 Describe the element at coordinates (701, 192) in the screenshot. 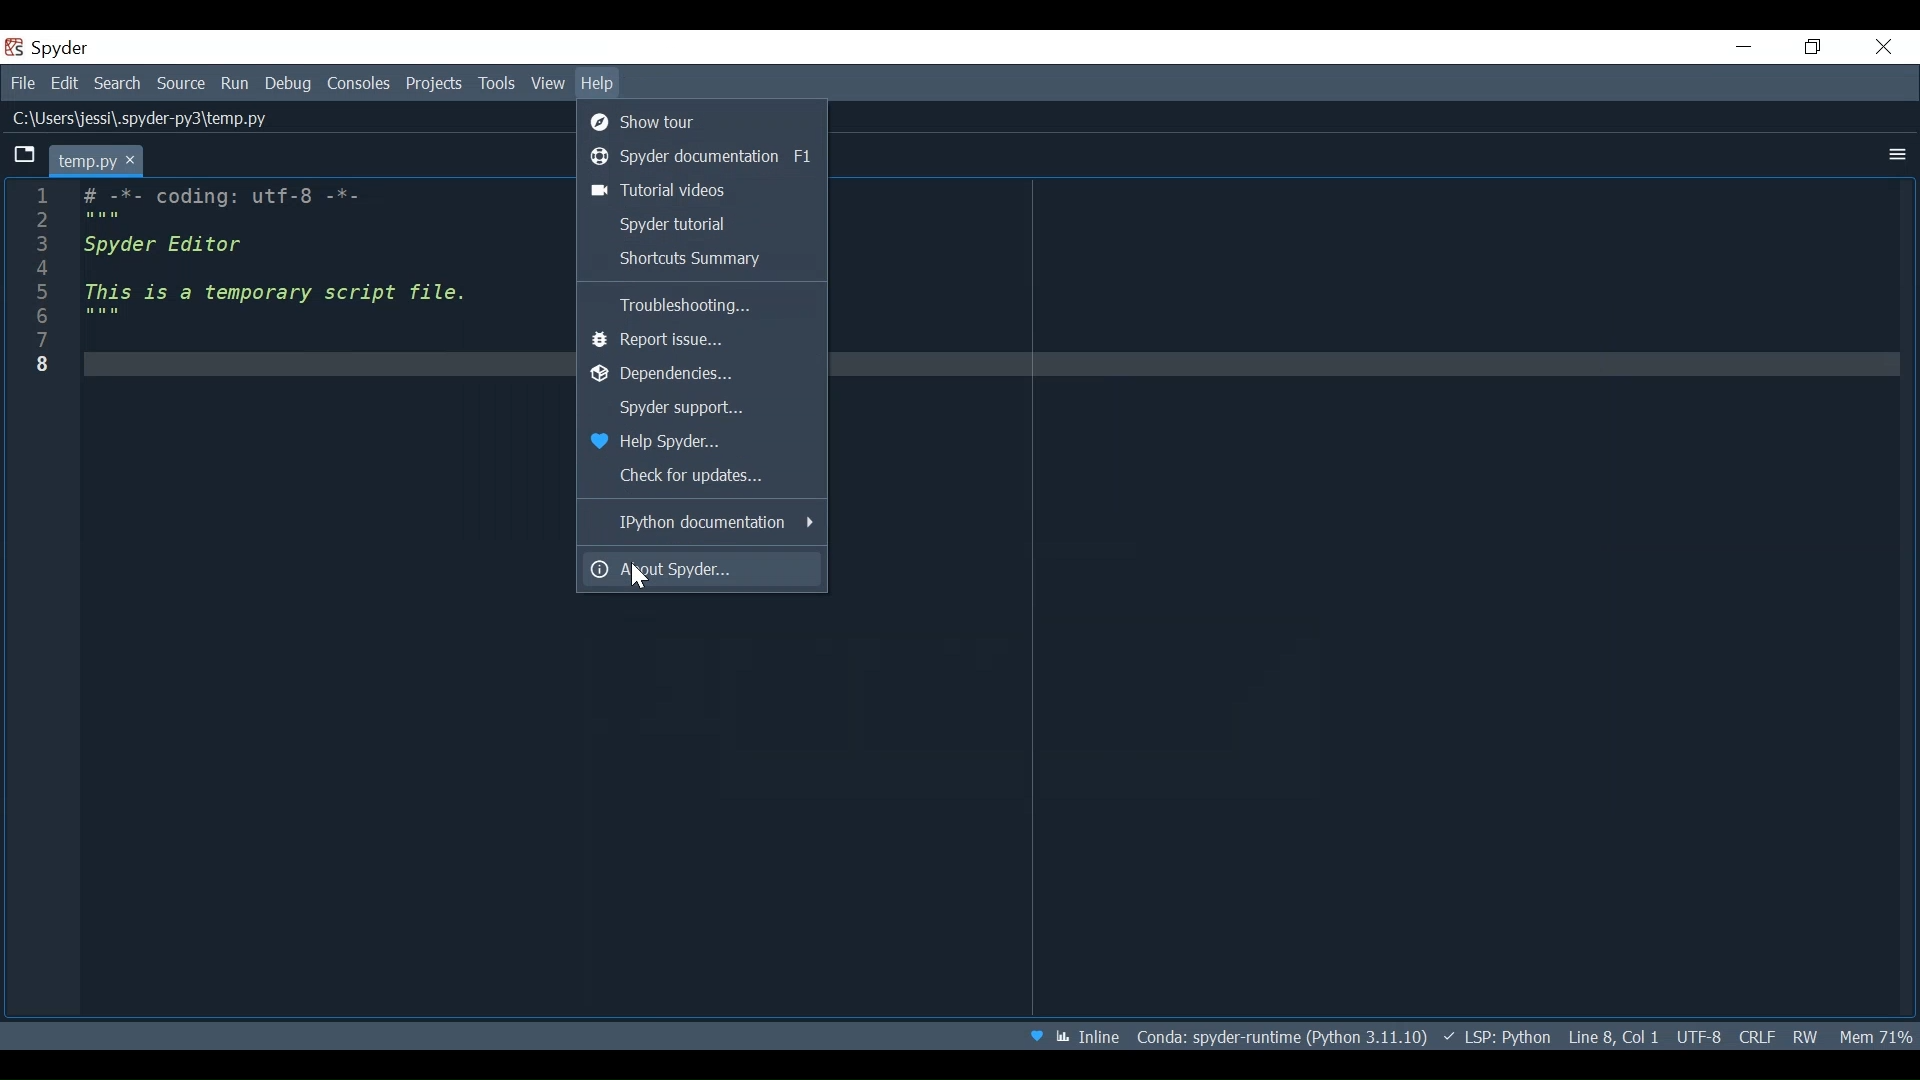

I see `Tutorial Videos` at that location.